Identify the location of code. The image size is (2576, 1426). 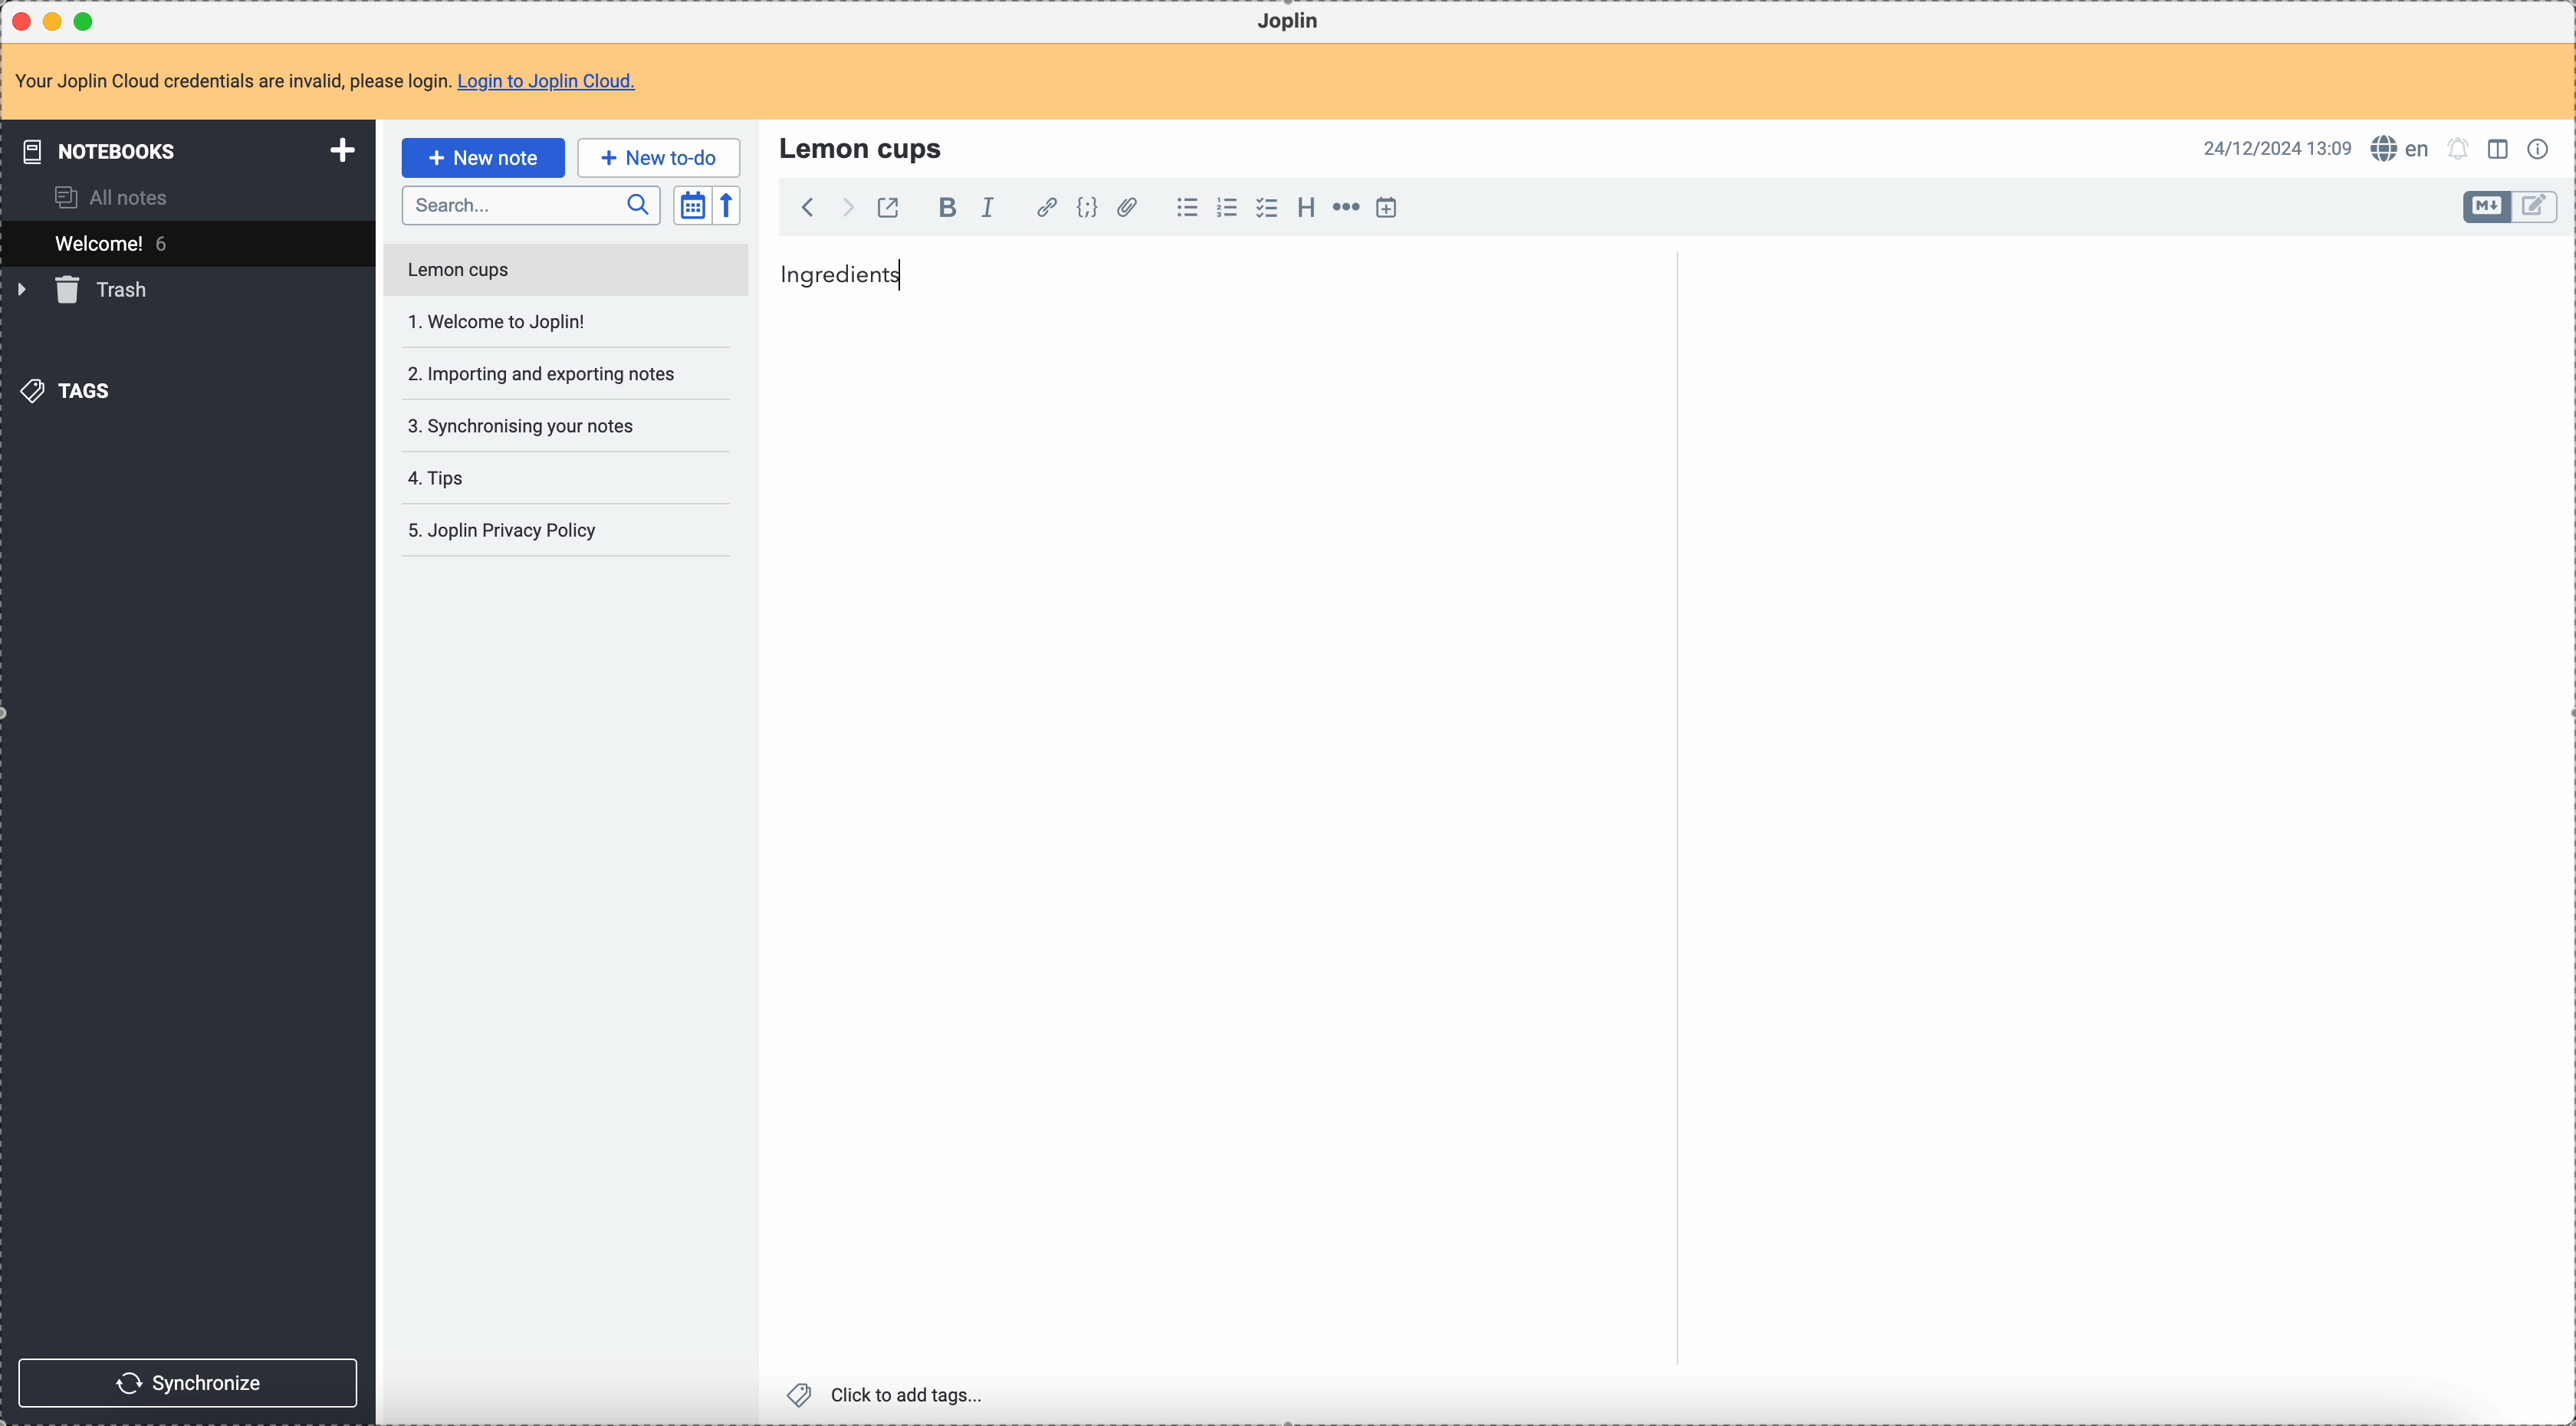
(1087, 209).